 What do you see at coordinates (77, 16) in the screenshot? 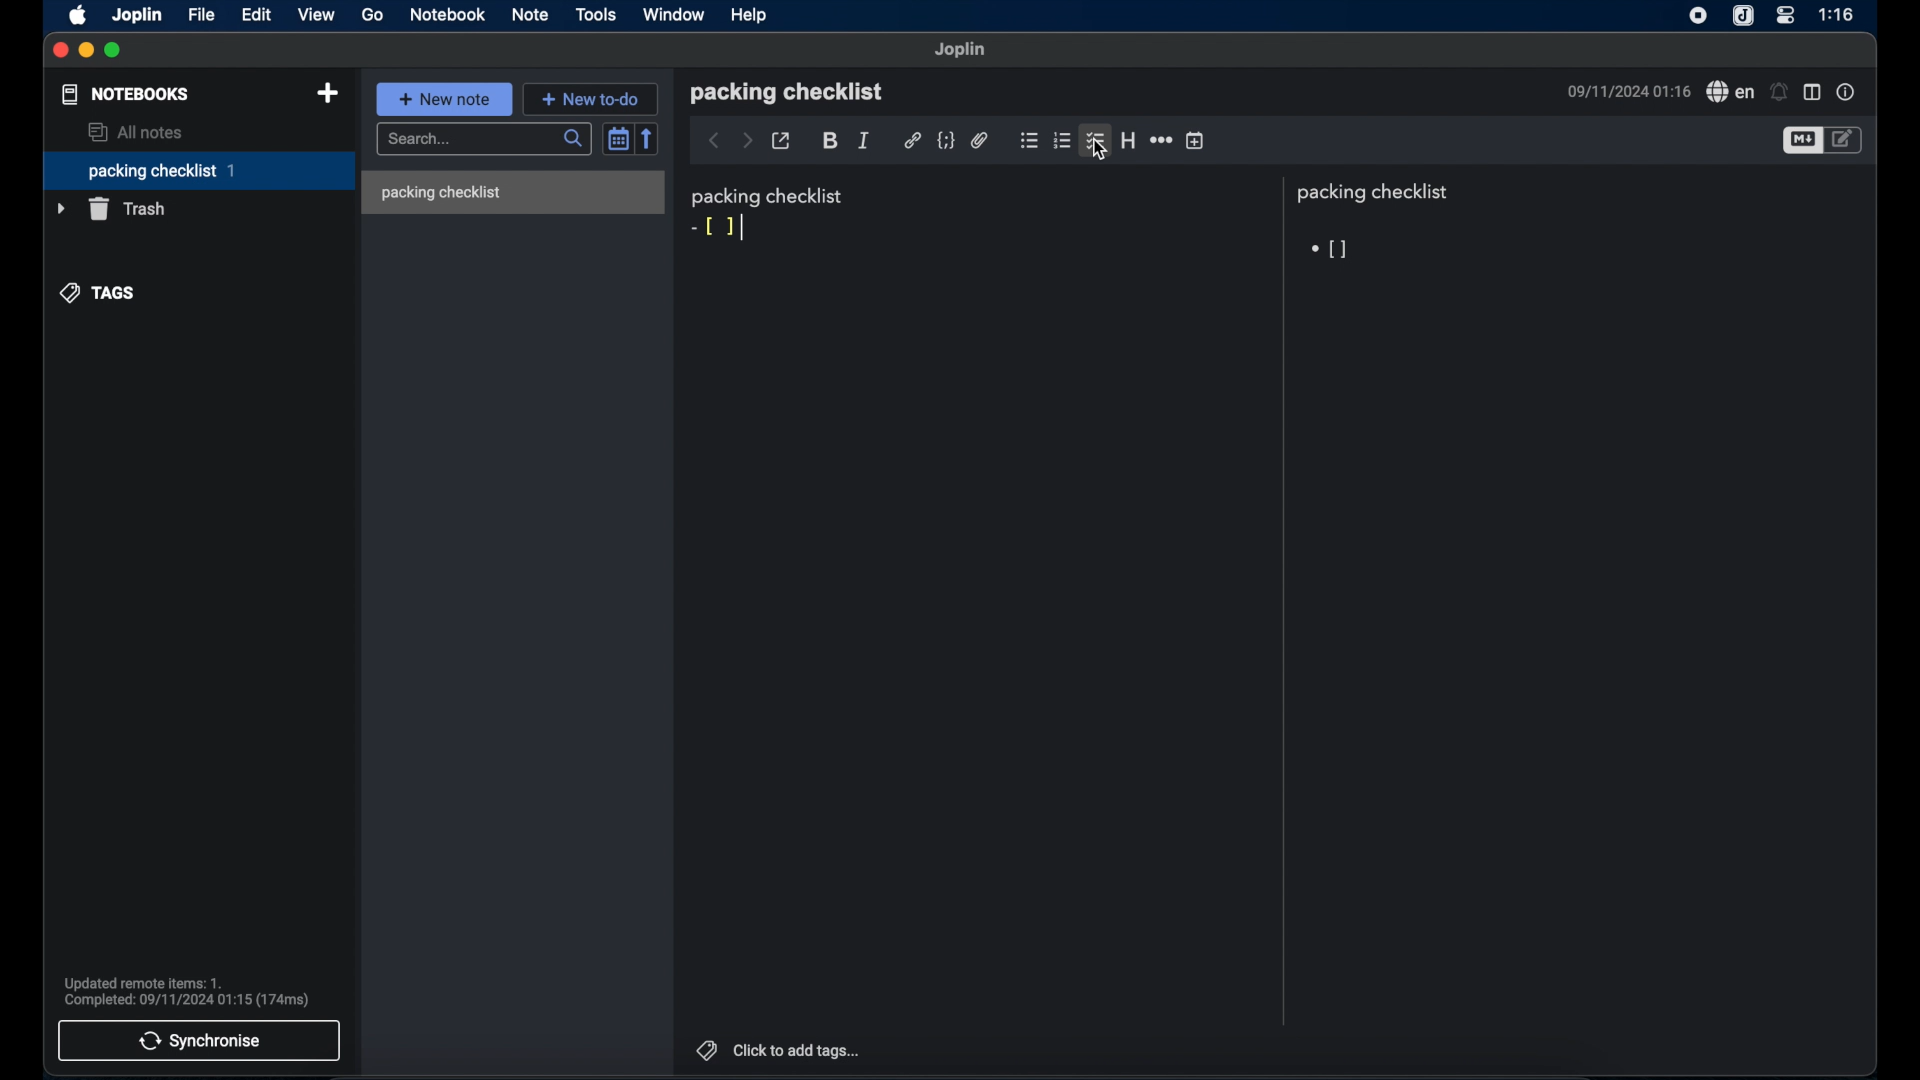
I see `apple icon` at bounding box center [77, 16].